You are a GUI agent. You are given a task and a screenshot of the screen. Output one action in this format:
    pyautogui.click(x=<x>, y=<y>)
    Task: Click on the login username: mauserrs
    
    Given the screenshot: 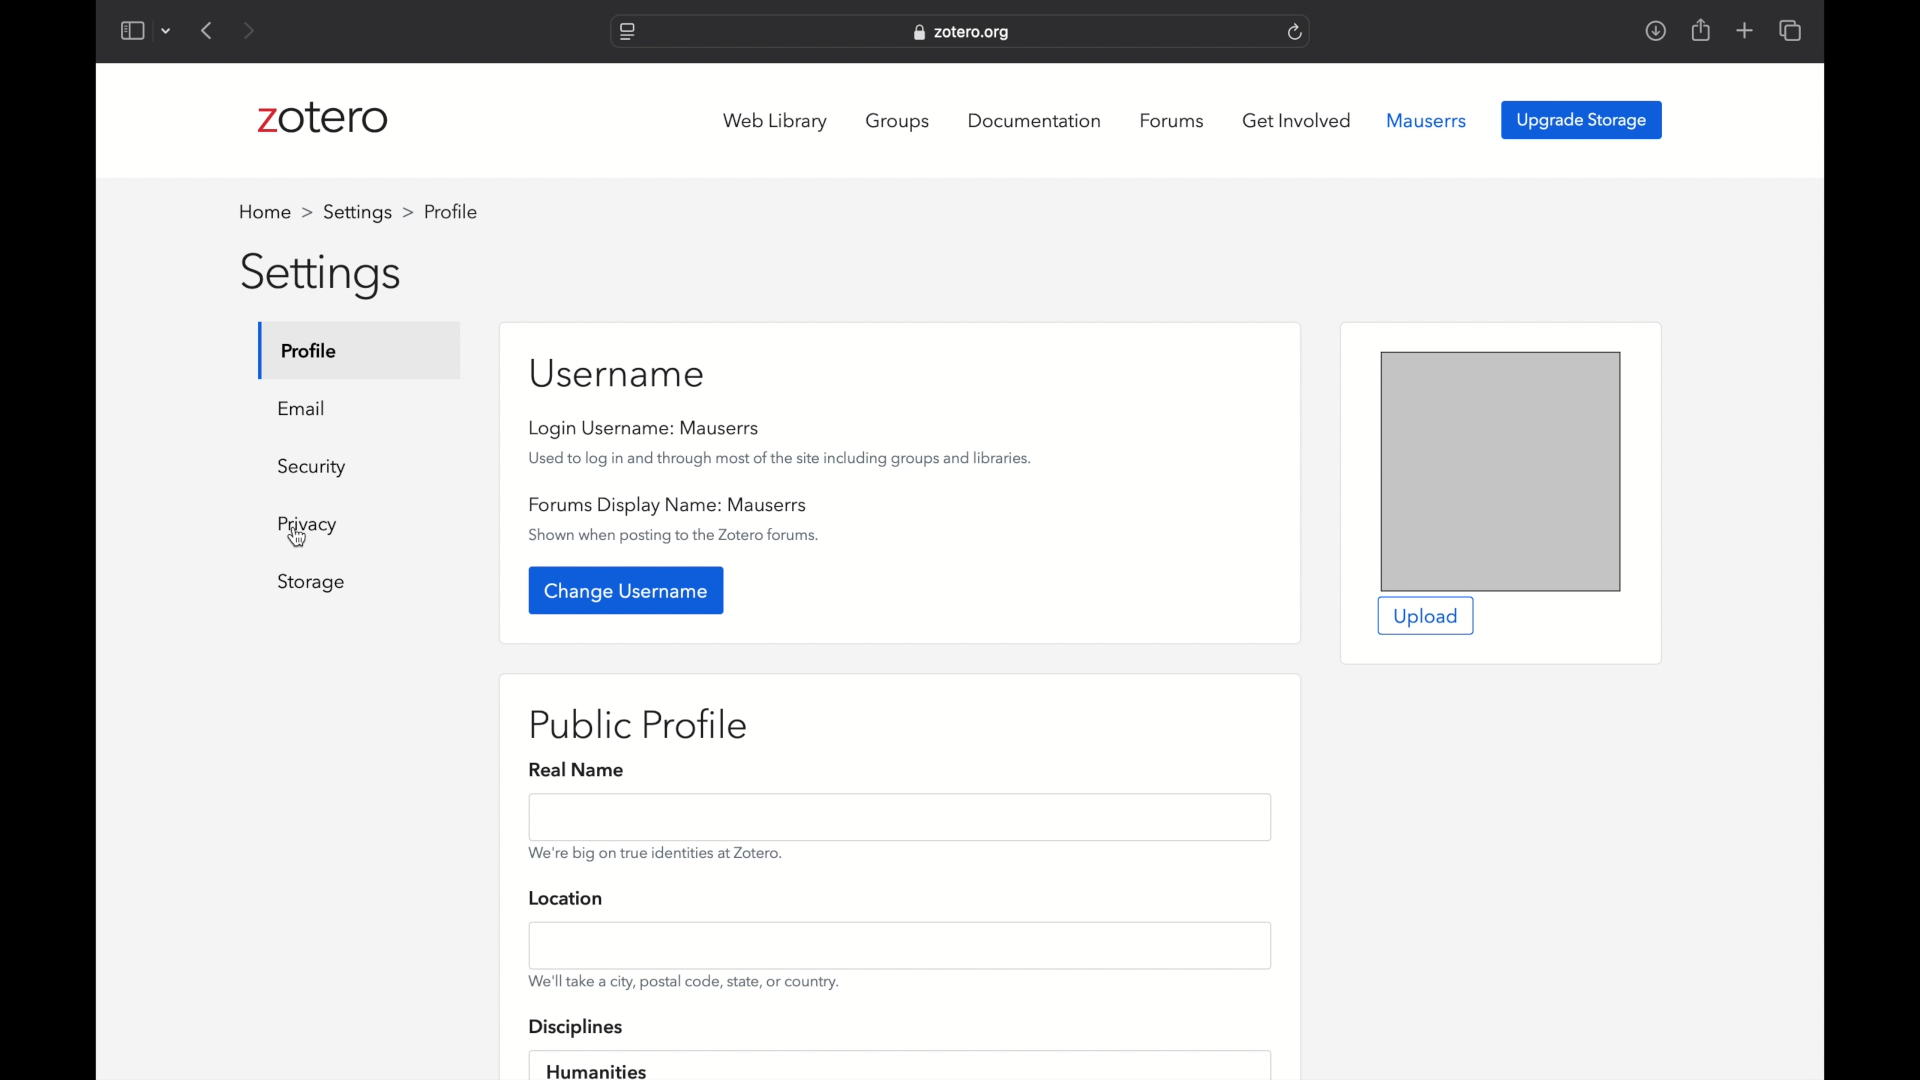 What is the action you would take?
    pyautogui.click(x=646, y=428)
    